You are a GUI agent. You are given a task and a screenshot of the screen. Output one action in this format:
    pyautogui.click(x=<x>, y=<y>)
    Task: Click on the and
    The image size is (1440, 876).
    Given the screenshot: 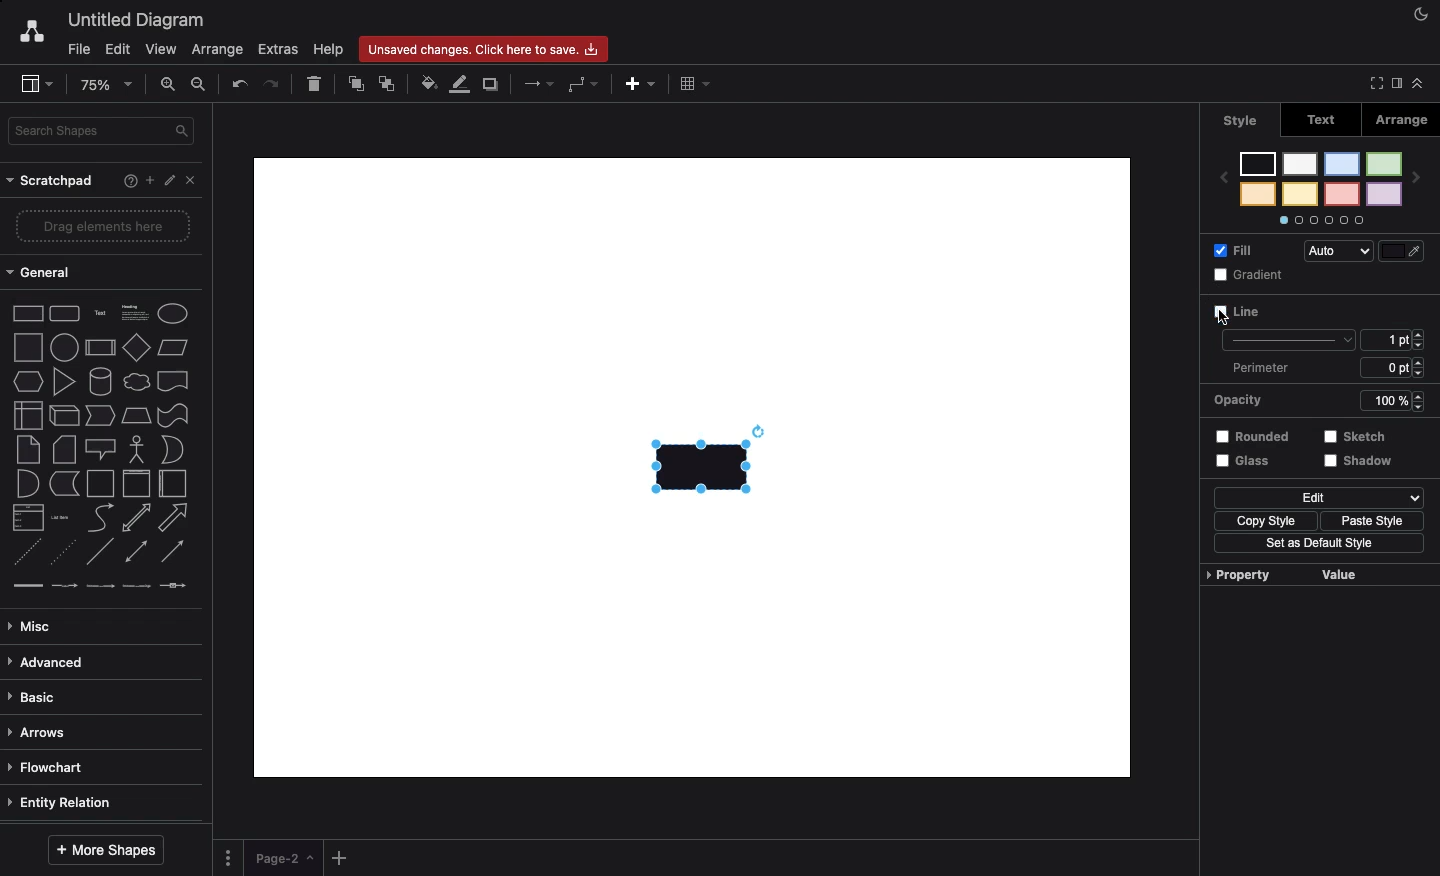 What is the action you would take?
    pyautogui.click(x=27, y=483)
    